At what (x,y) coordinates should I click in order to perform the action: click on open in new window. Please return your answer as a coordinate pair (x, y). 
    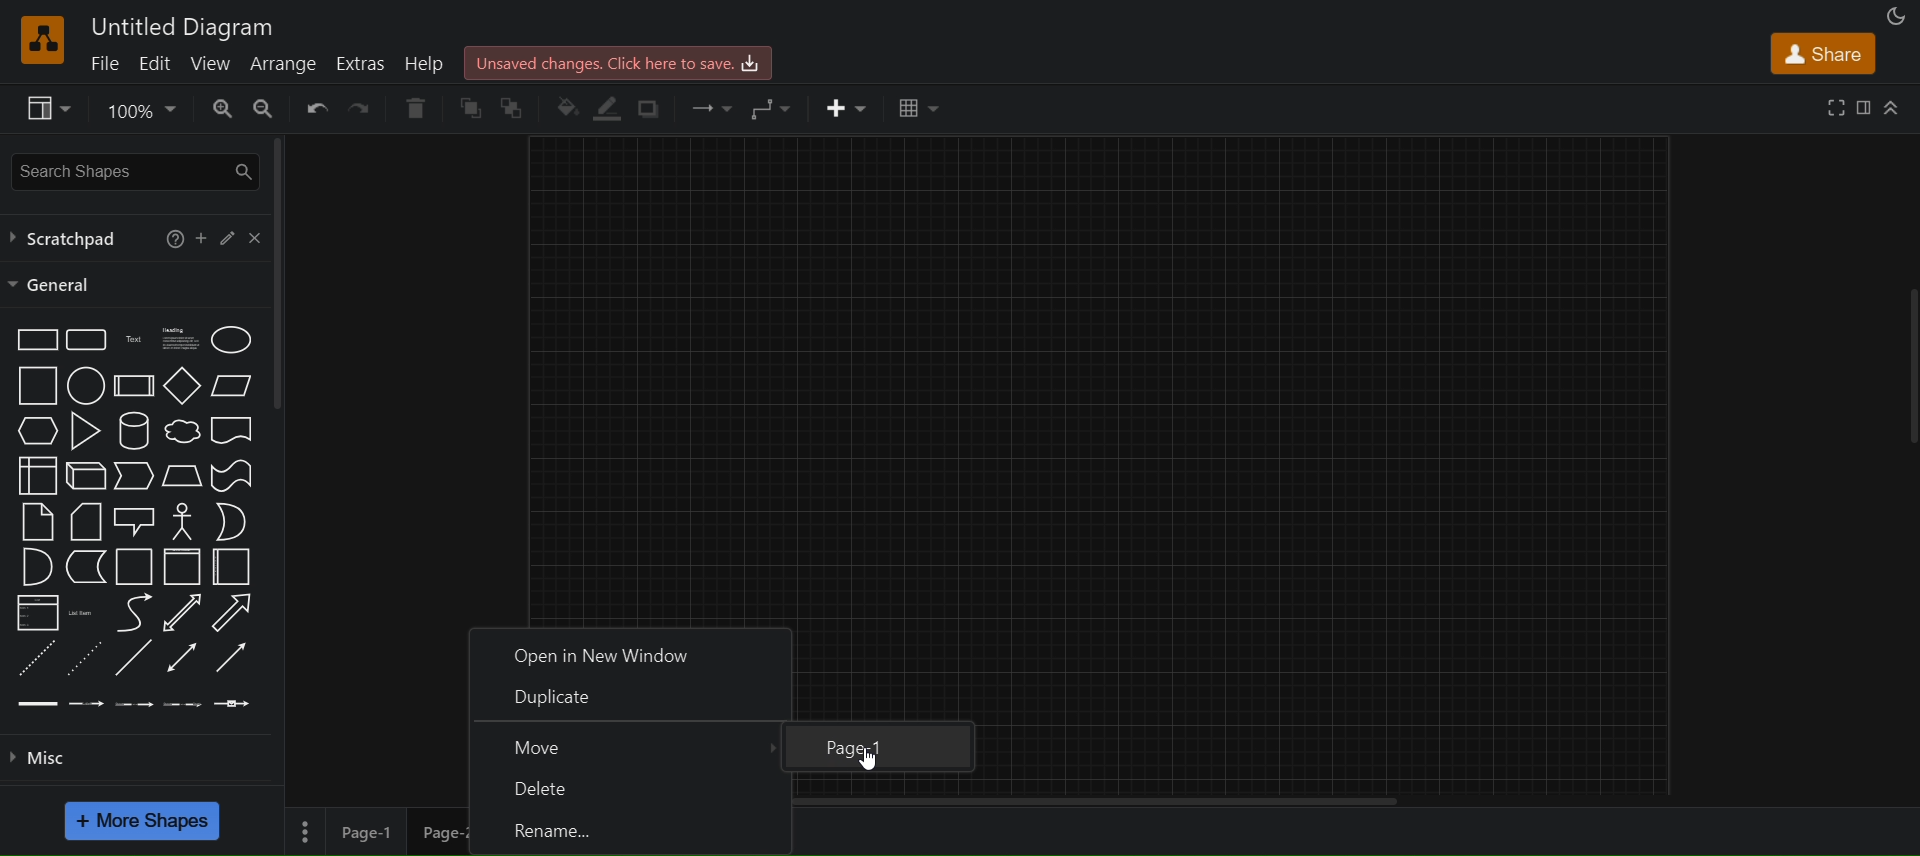
    Looking at the image, I should click on (624, 649).